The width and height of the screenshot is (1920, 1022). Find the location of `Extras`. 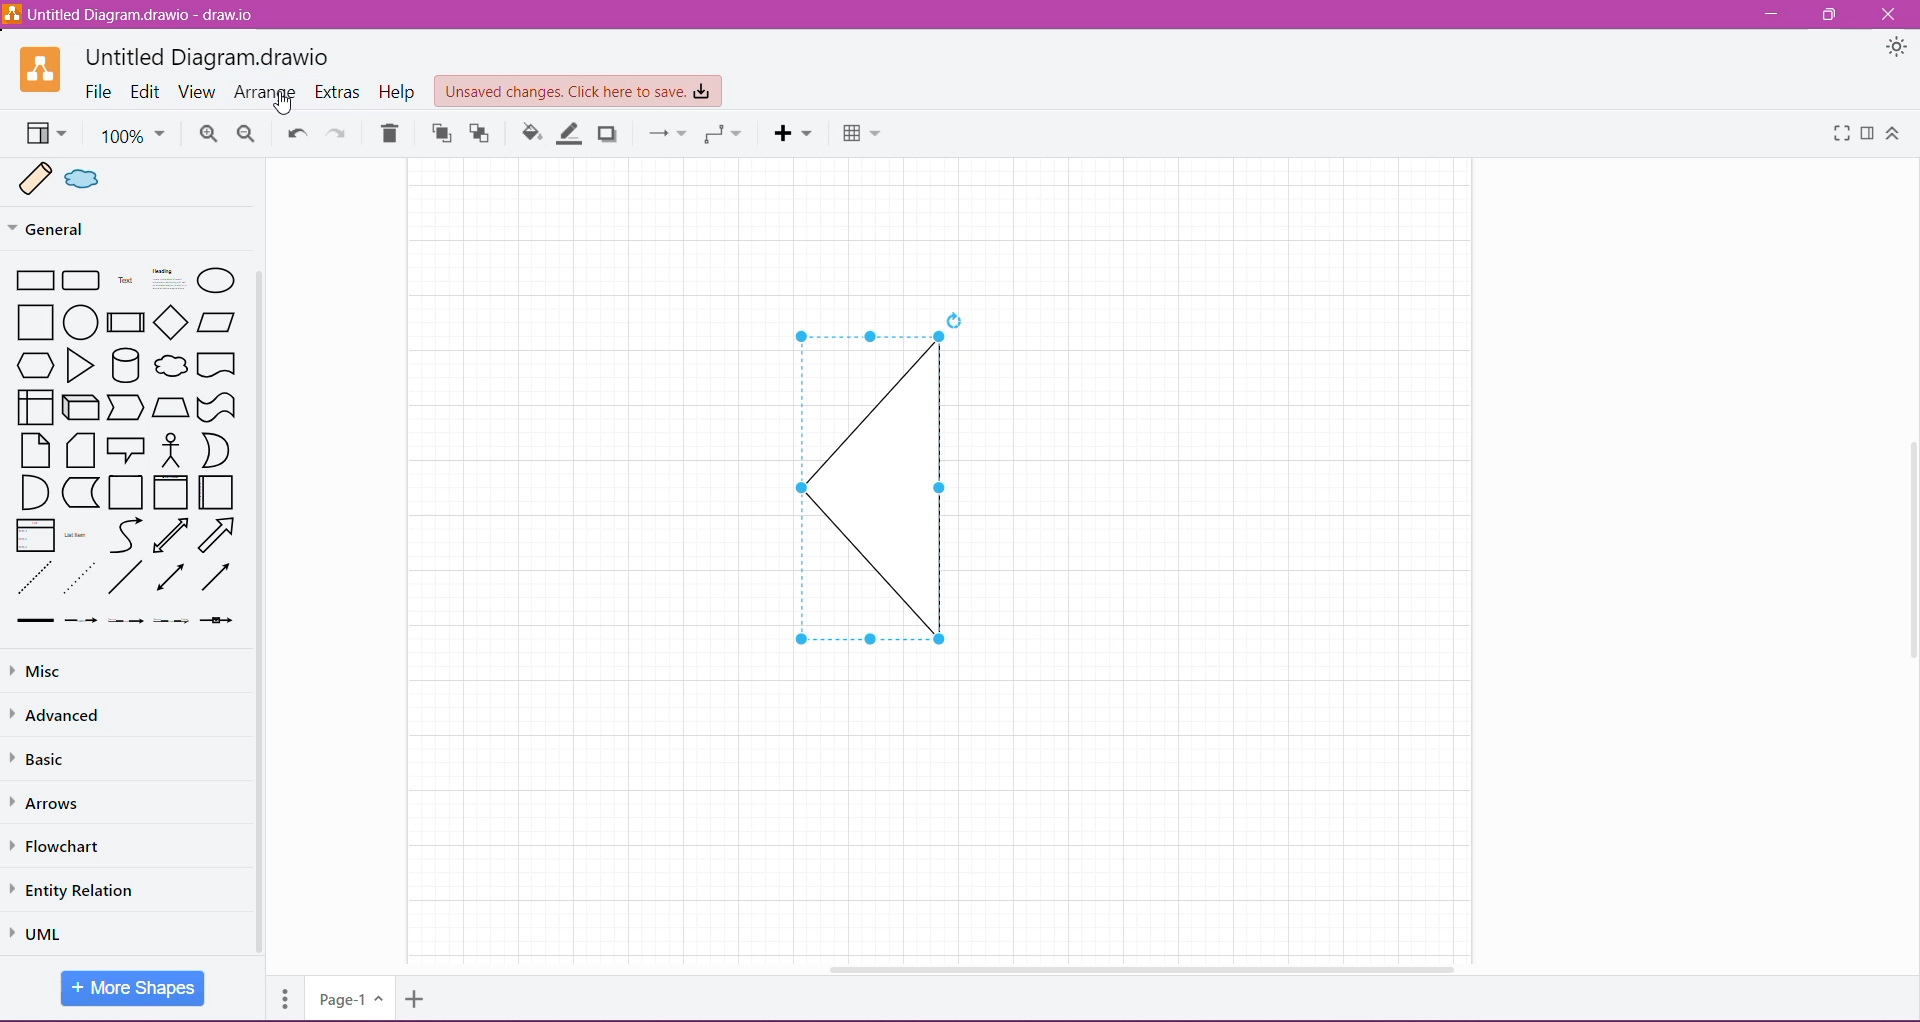

Extras is located at coordinates (337, 93).